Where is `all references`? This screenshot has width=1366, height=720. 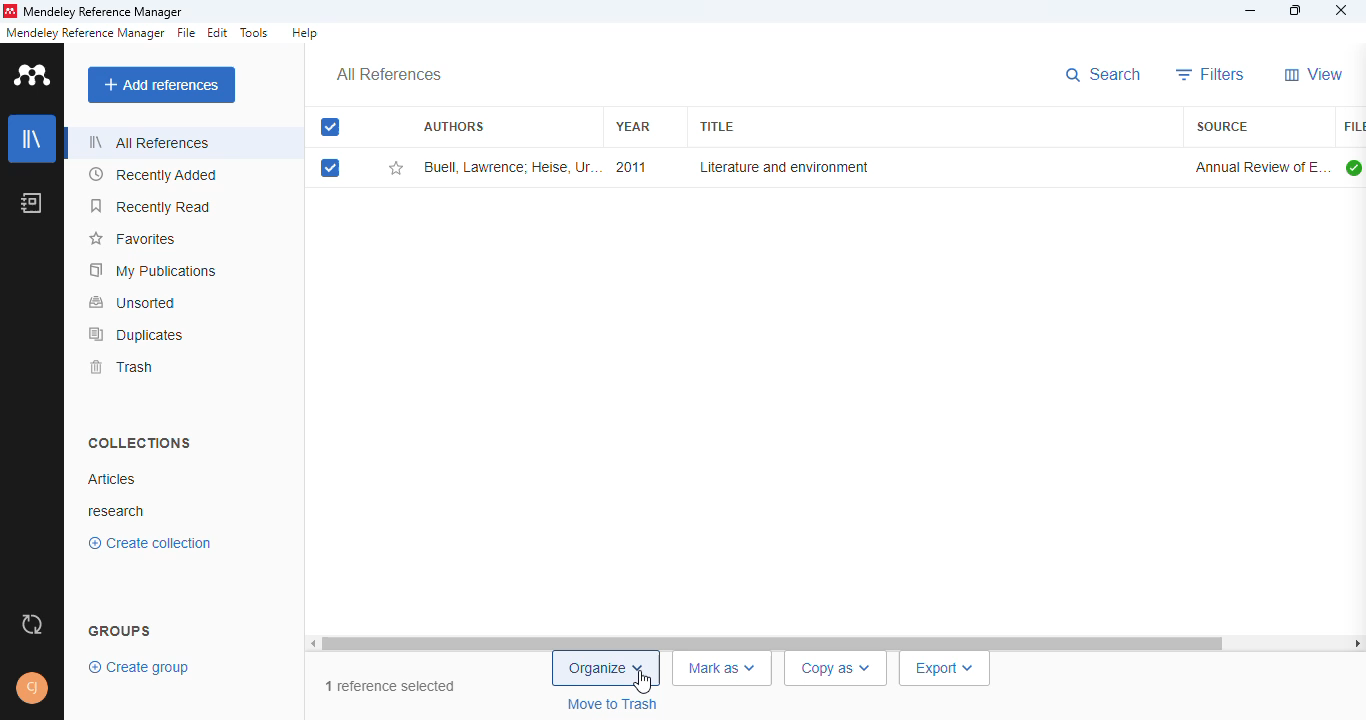
all references is located at coordinates (150, 142).